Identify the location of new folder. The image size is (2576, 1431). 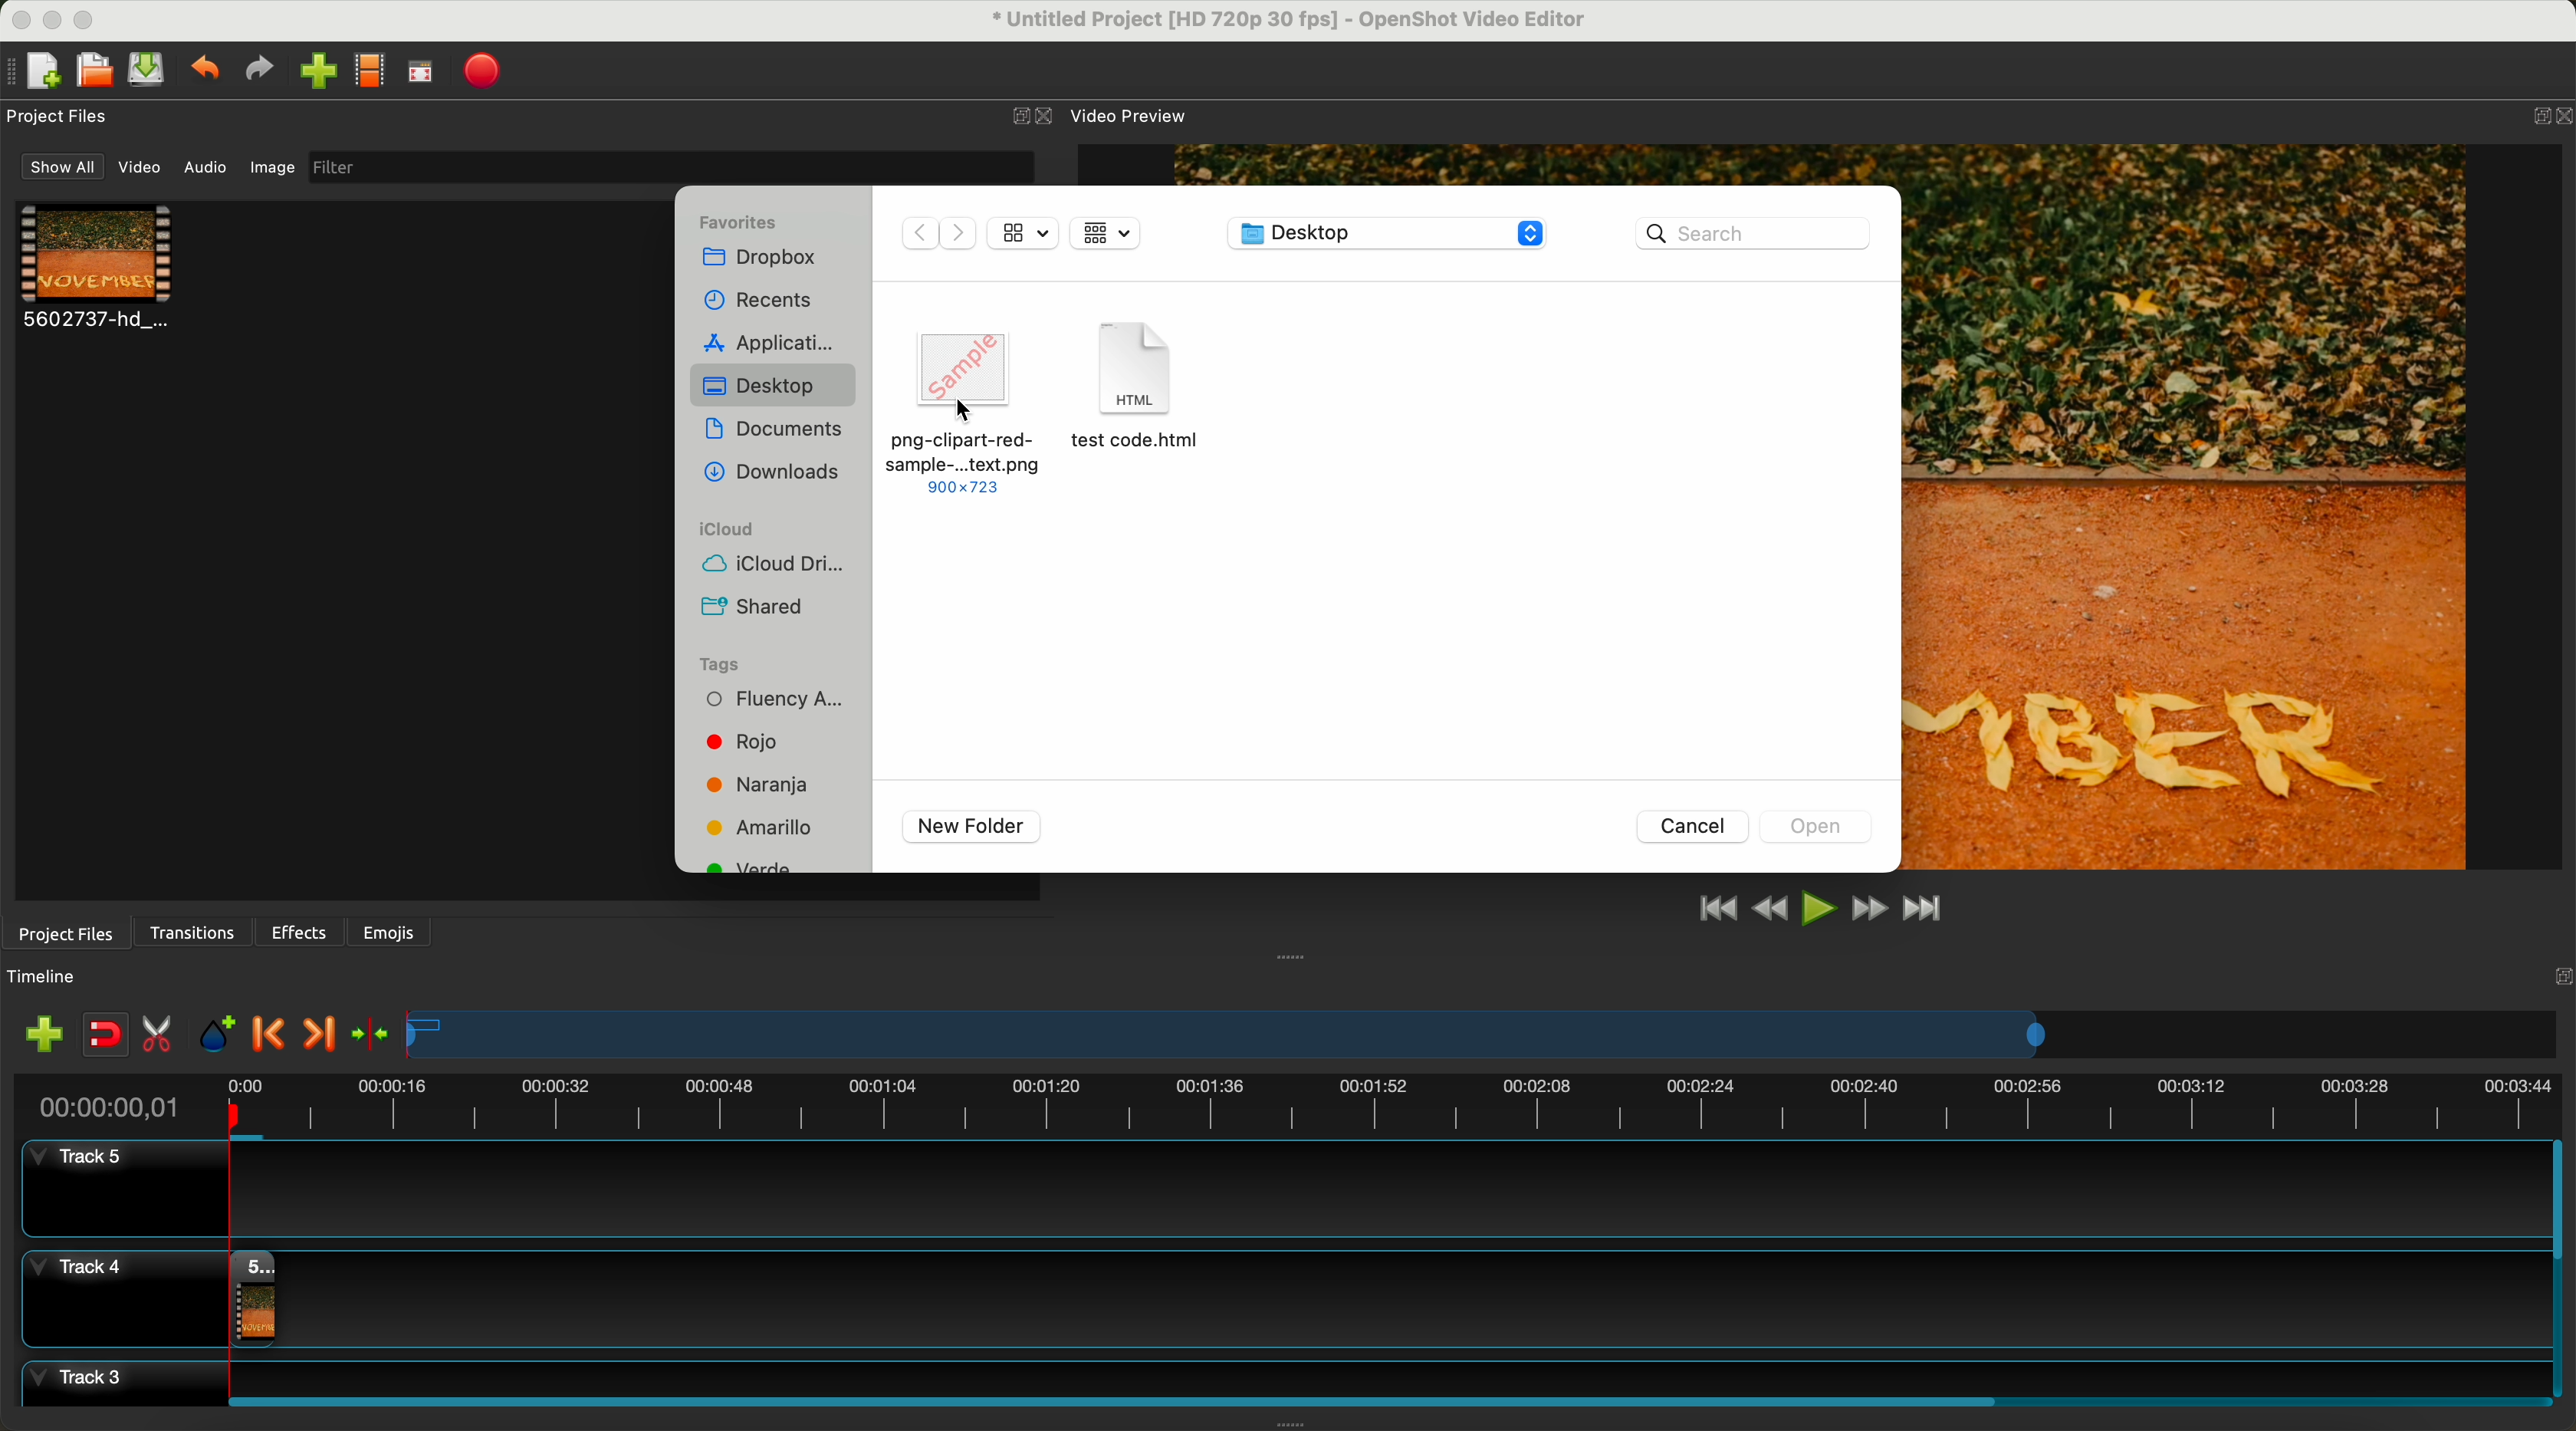
(972, 827).